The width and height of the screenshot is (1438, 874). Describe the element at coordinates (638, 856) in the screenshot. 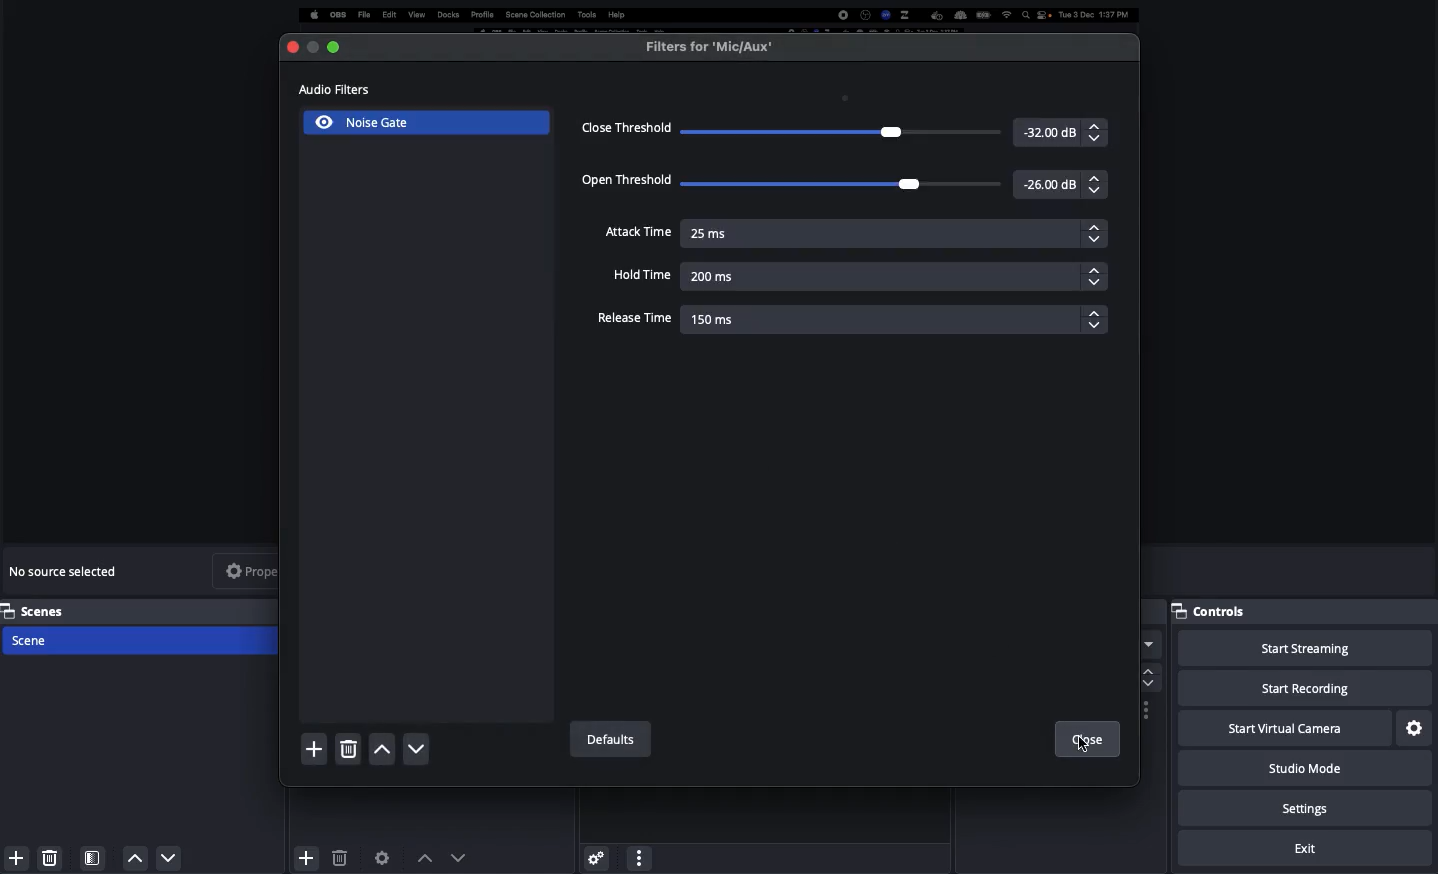

I see `More` at that location.